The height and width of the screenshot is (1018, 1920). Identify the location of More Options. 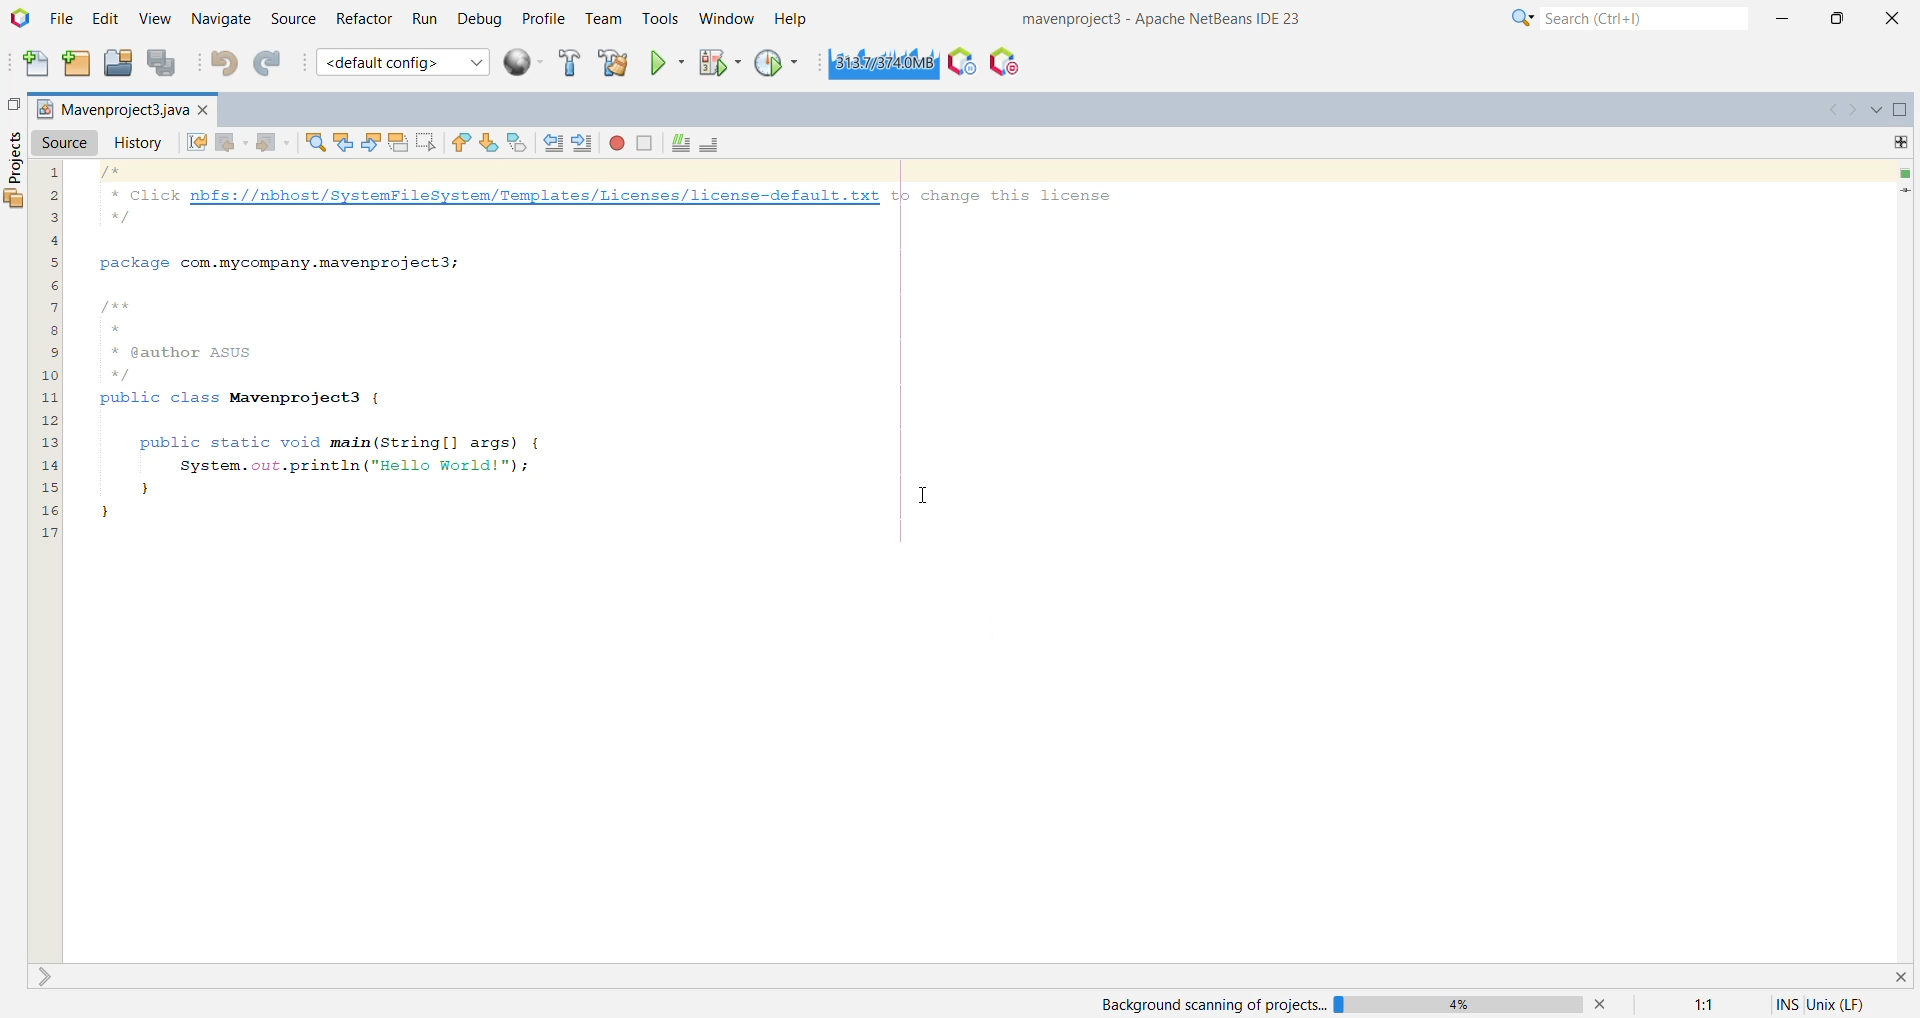
(1520, 21).